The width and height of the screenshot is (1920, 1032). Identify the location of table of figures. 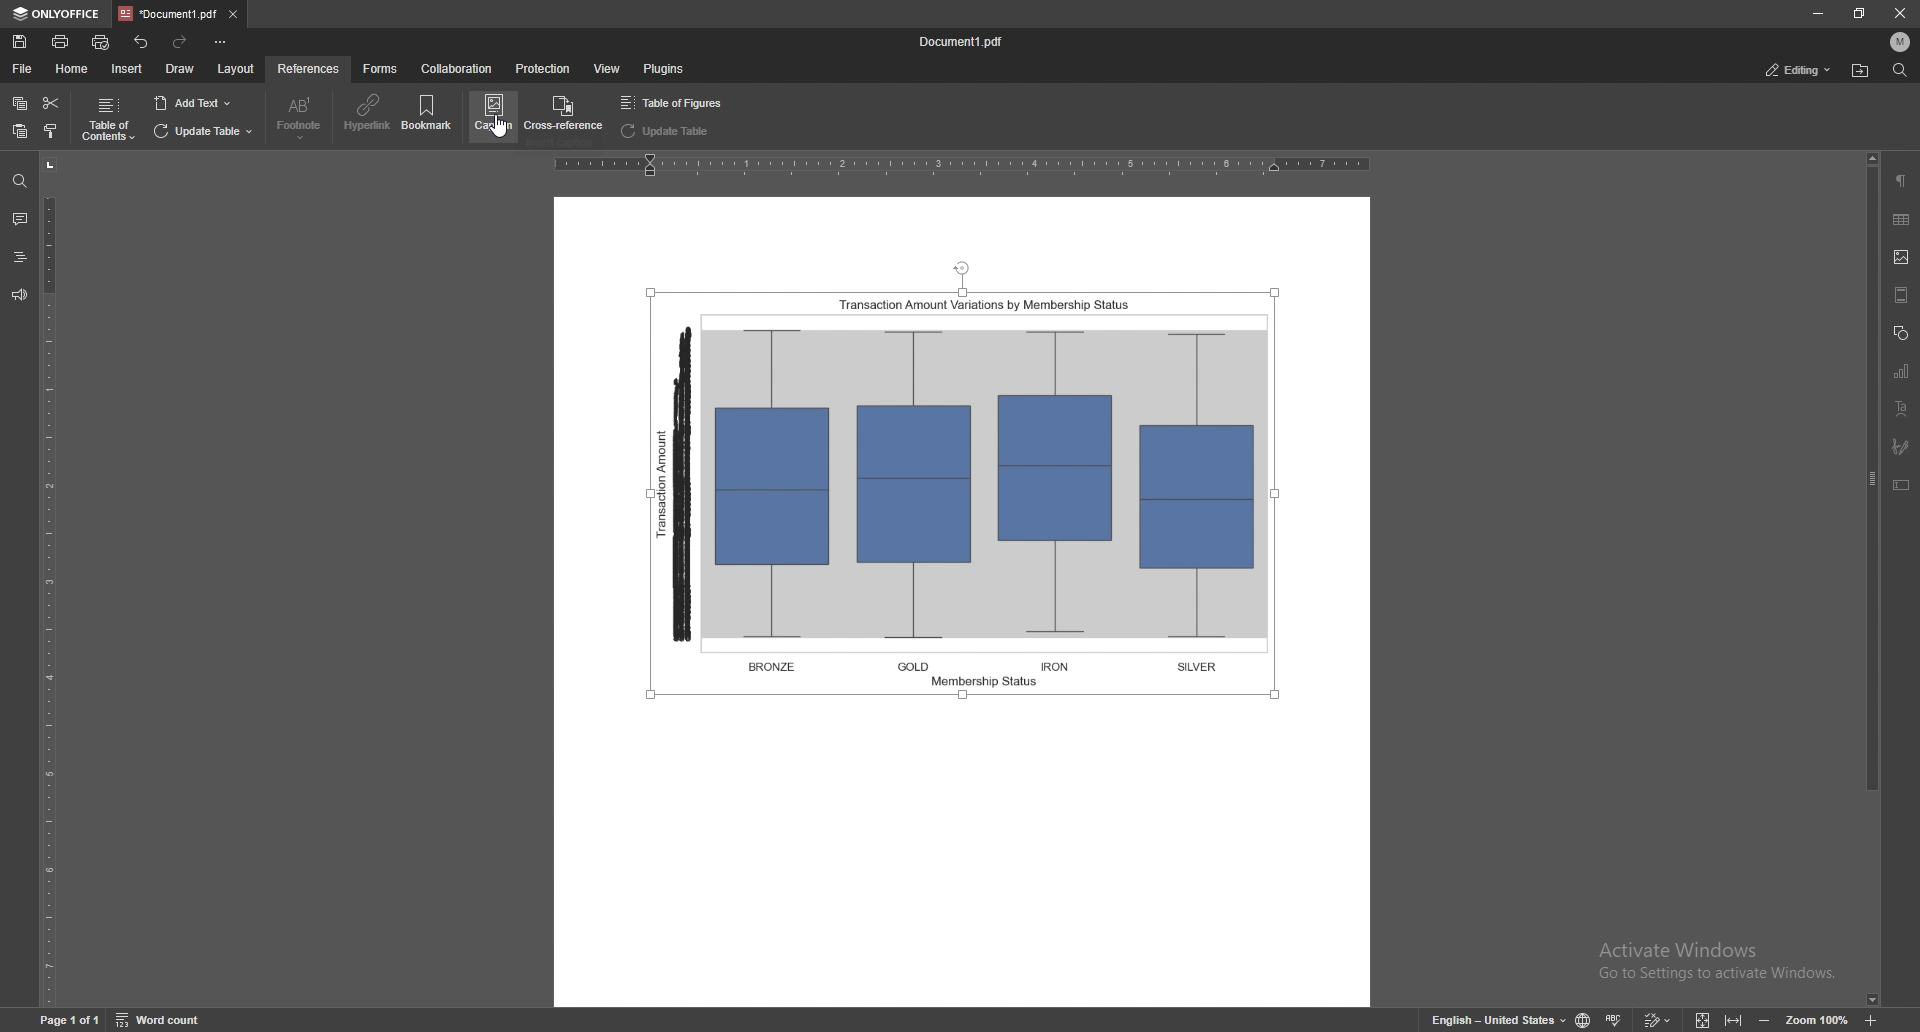
(676, 103).